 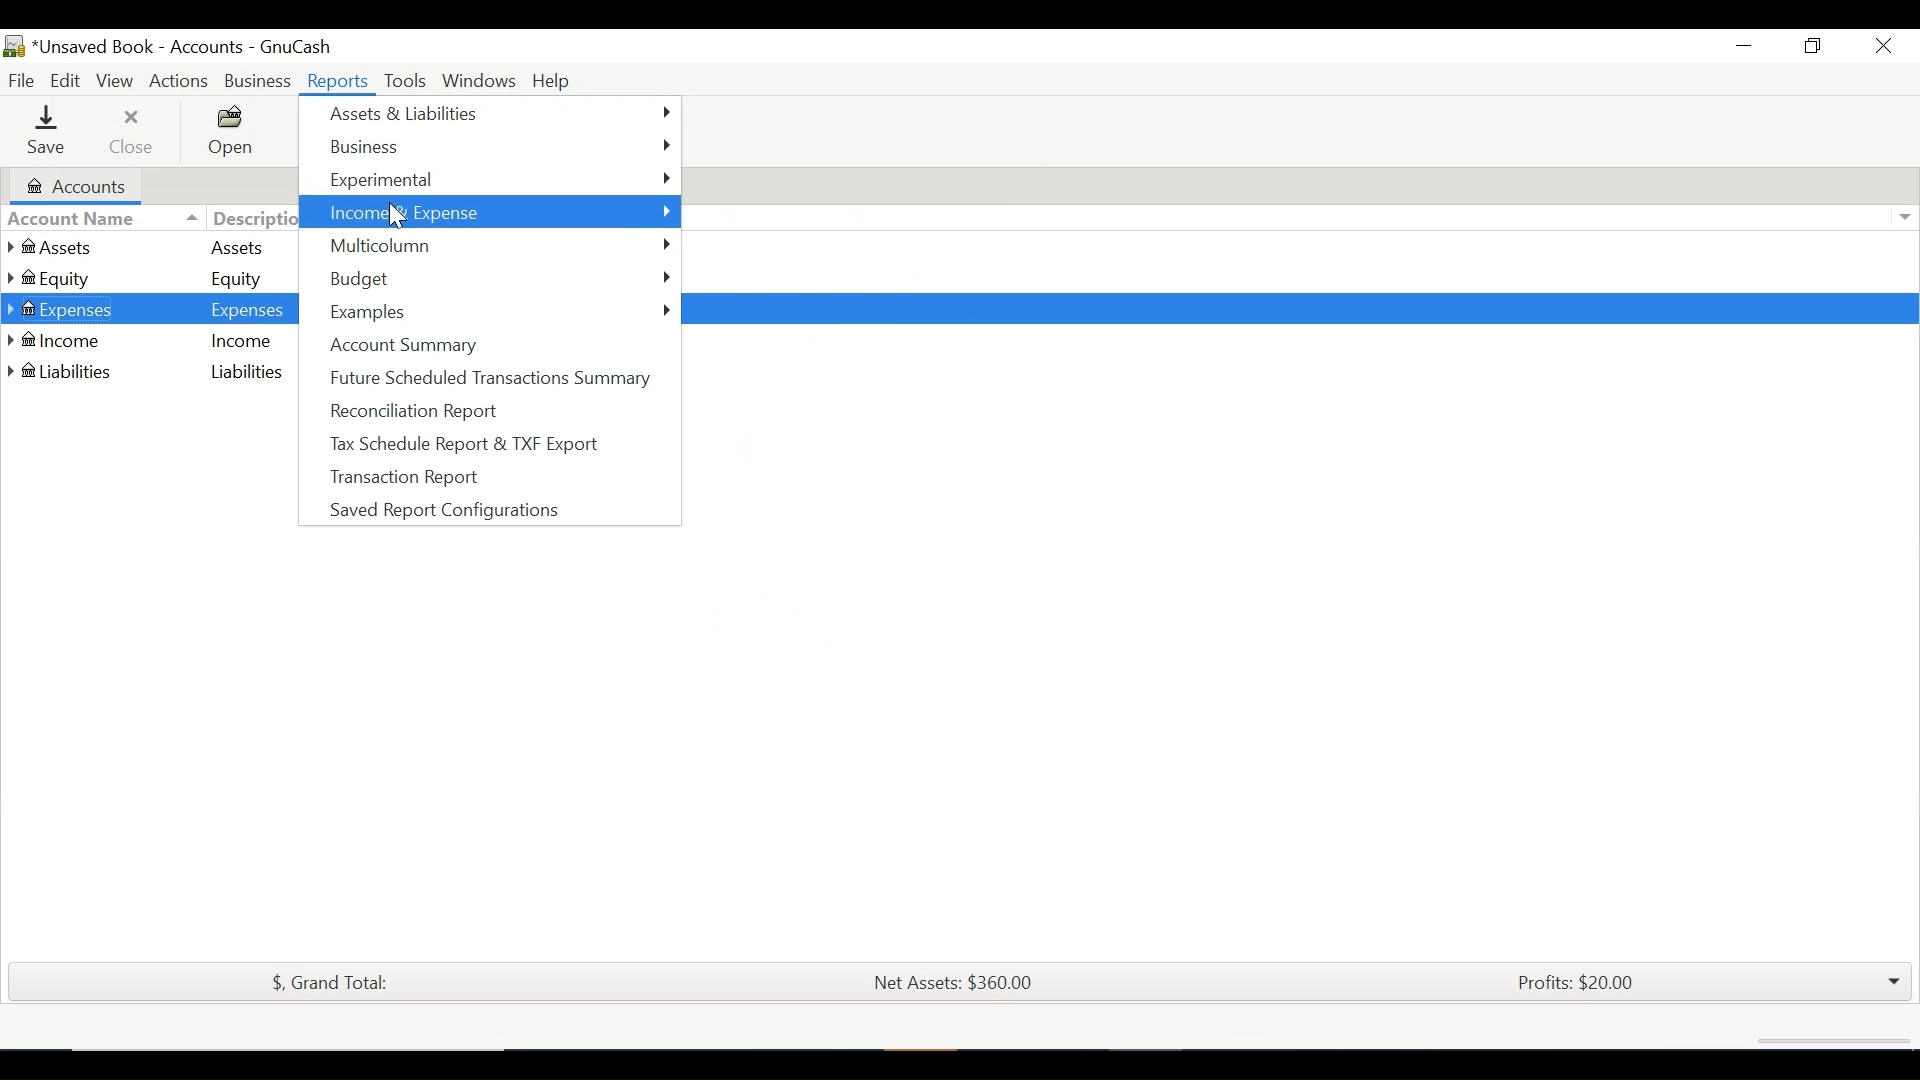 What do you see at coordinates (1578, 981) in the screenshot?
I see `Profits: $20.00` at bounding box center [1578, 981].